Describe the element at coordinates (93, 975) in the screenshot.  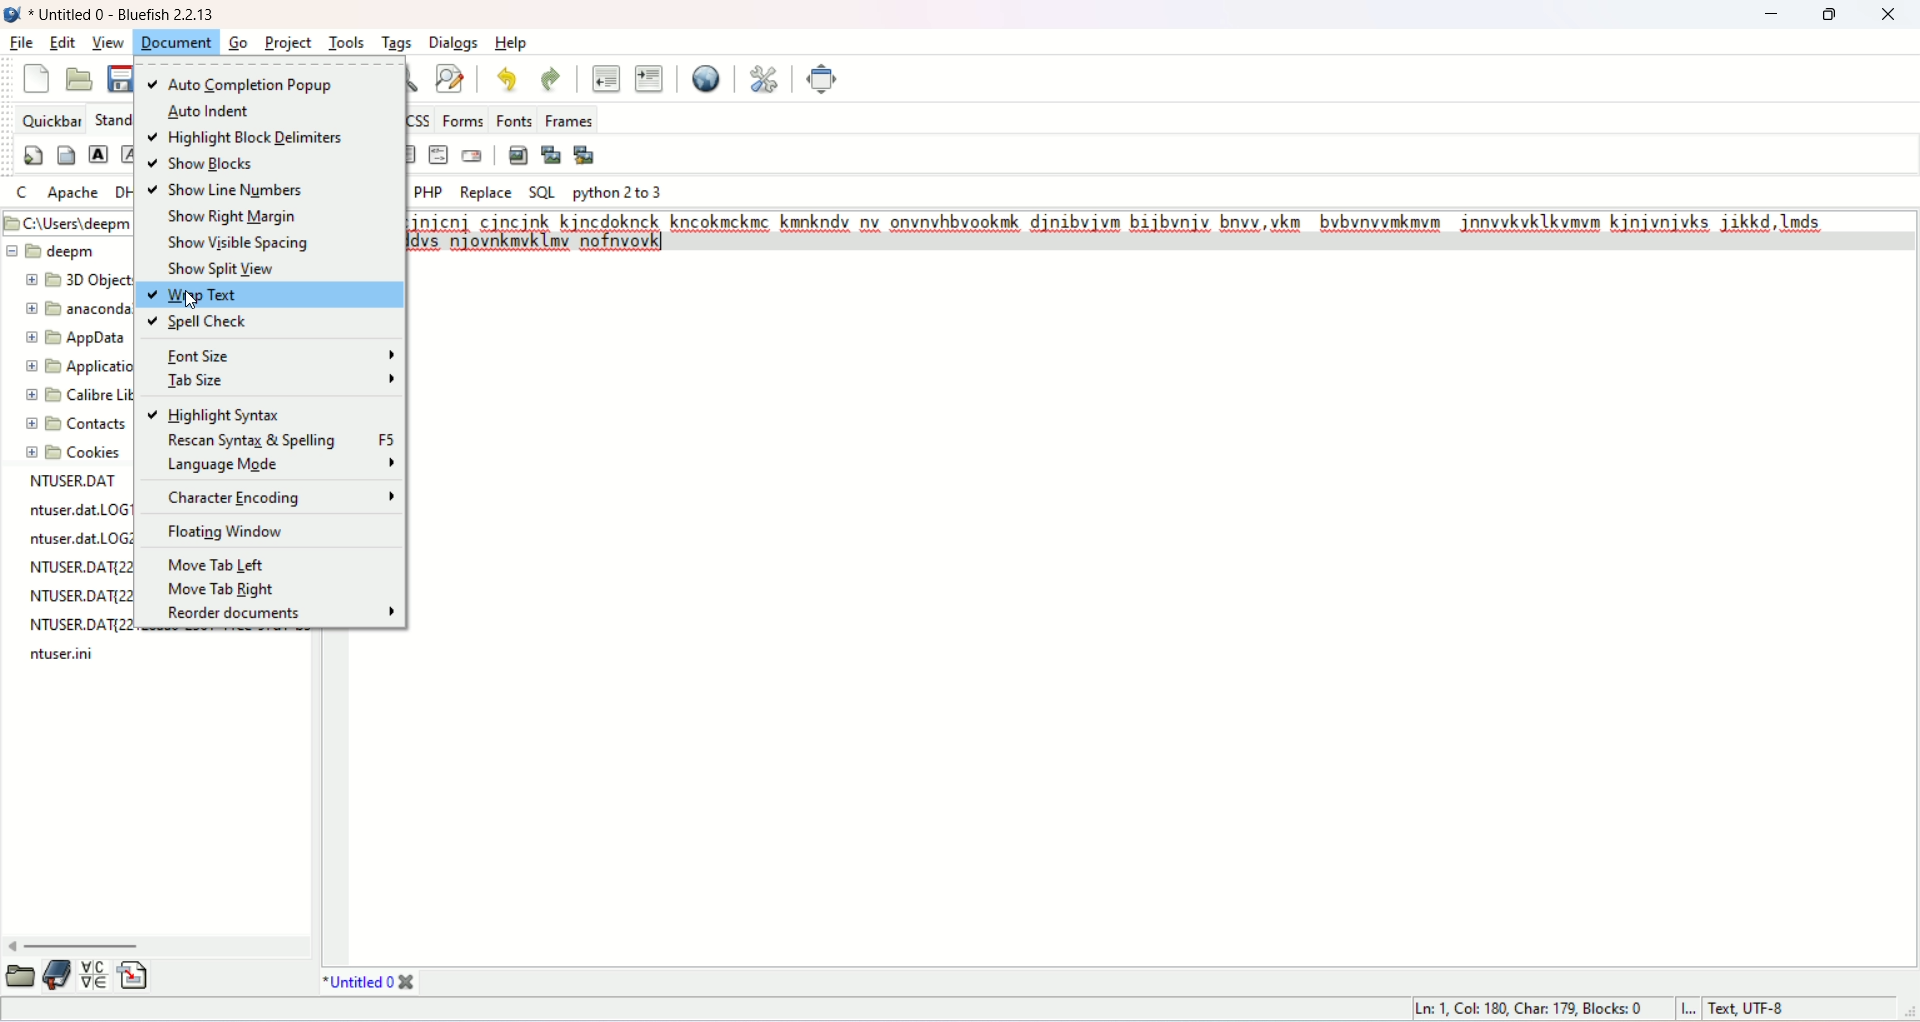
I see `insert special character` at that location.